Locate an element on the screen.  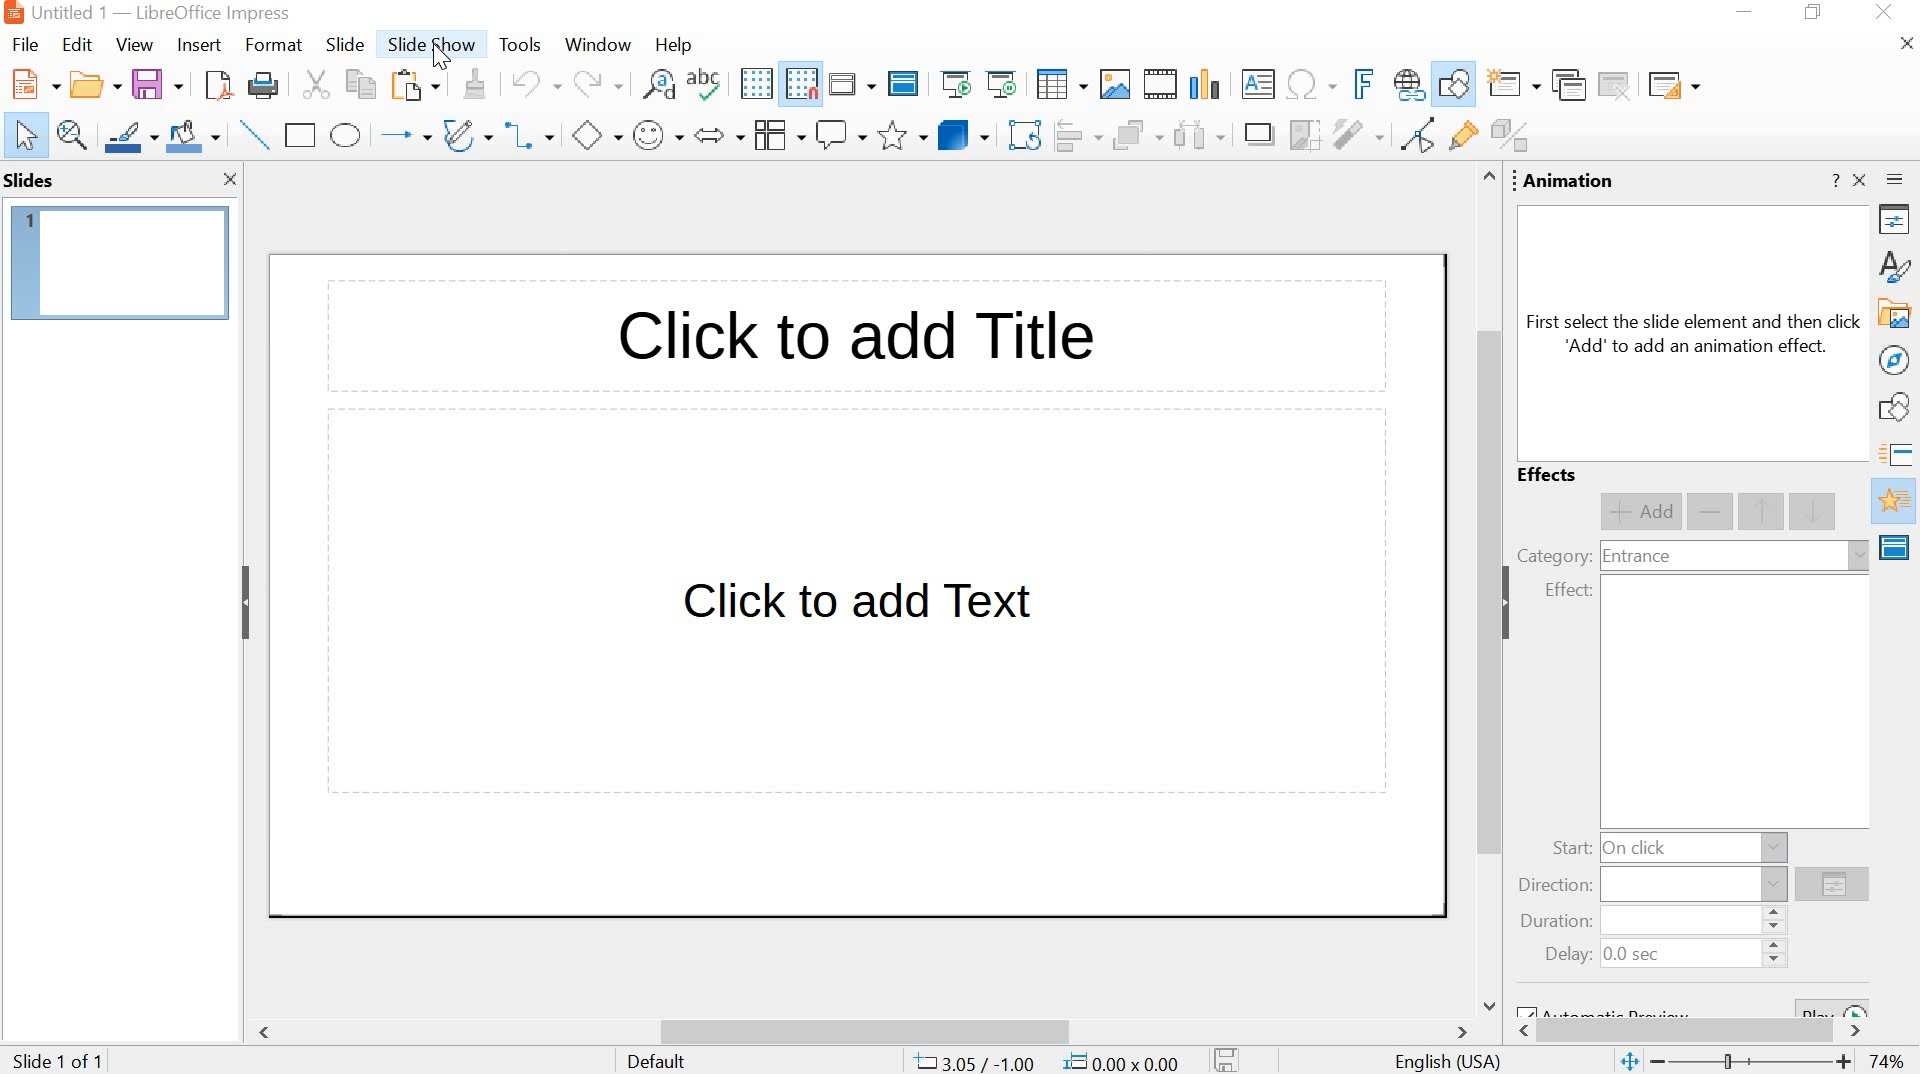
file menu is located at coordinates (31, 44).